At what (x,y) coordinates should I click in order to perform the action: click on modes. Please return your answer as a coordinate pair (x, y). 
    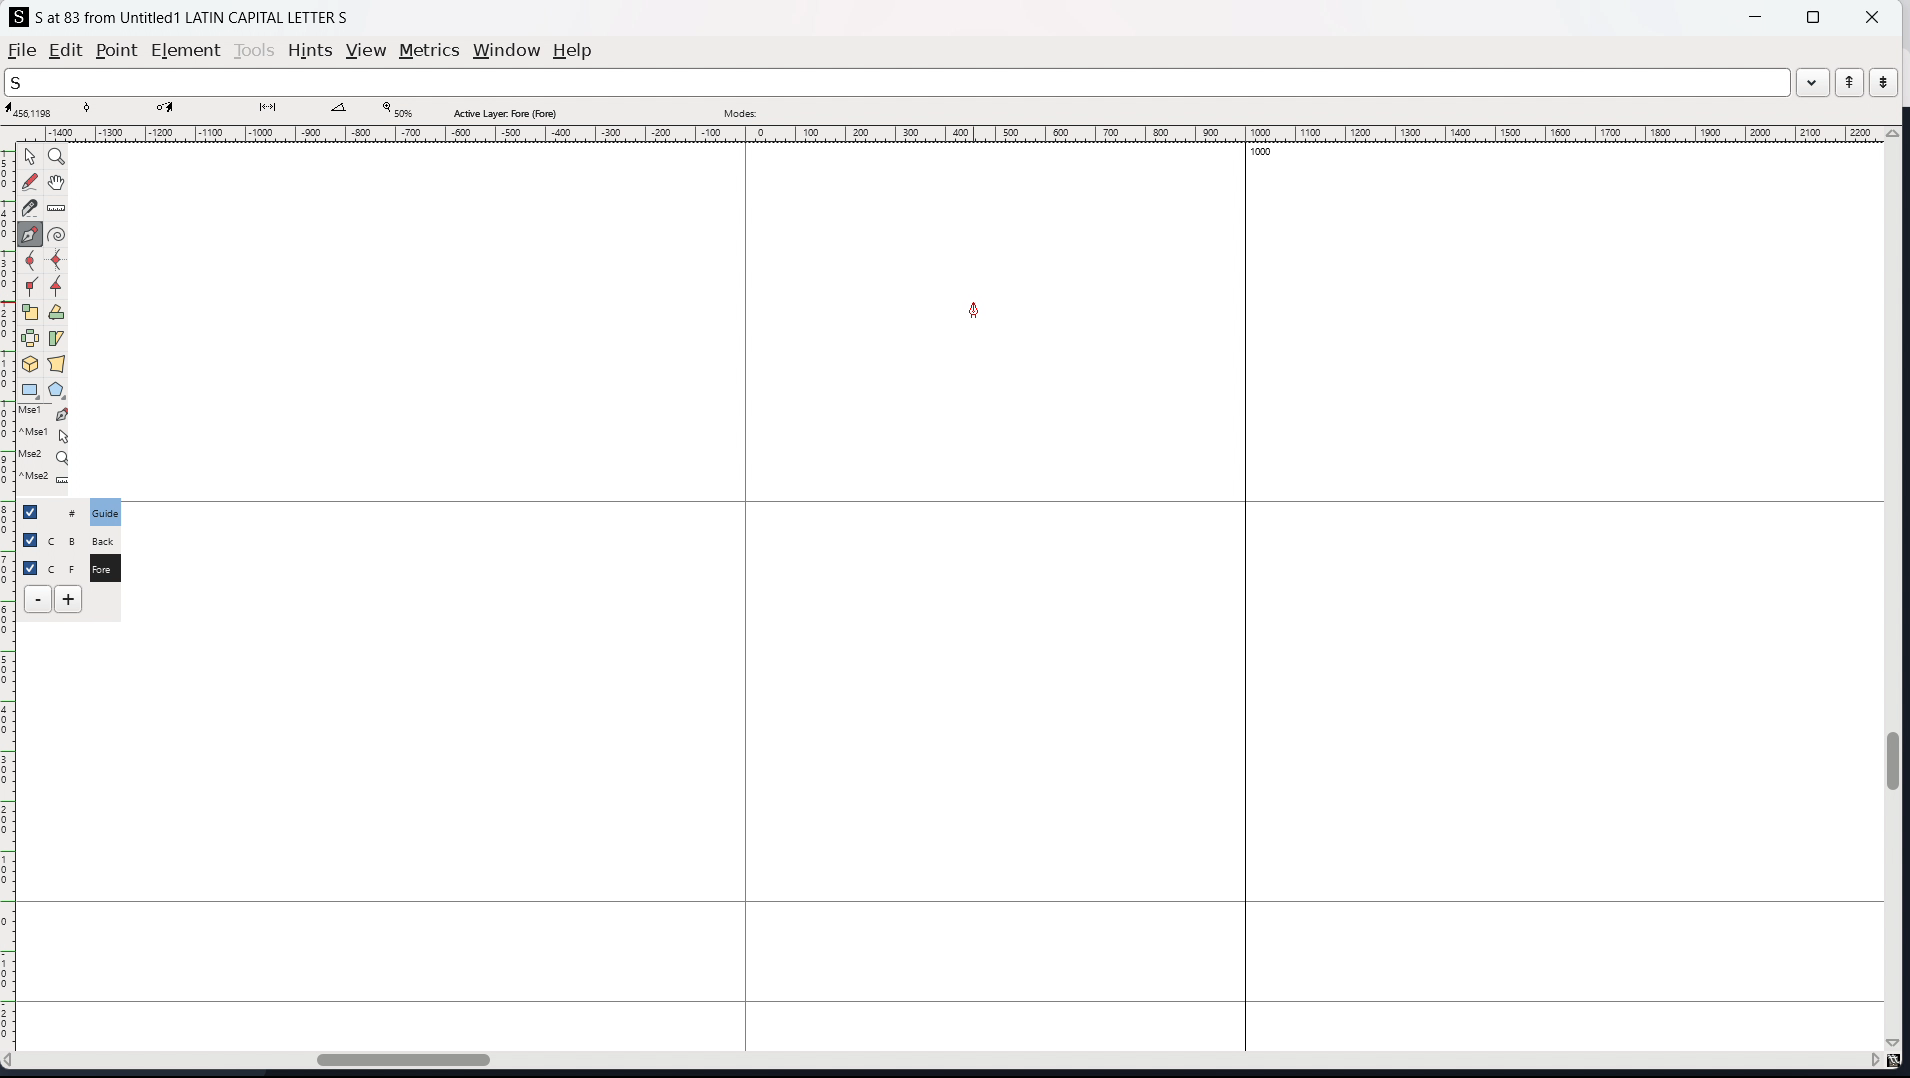
    Looking at the image, I should click on (740, 111).